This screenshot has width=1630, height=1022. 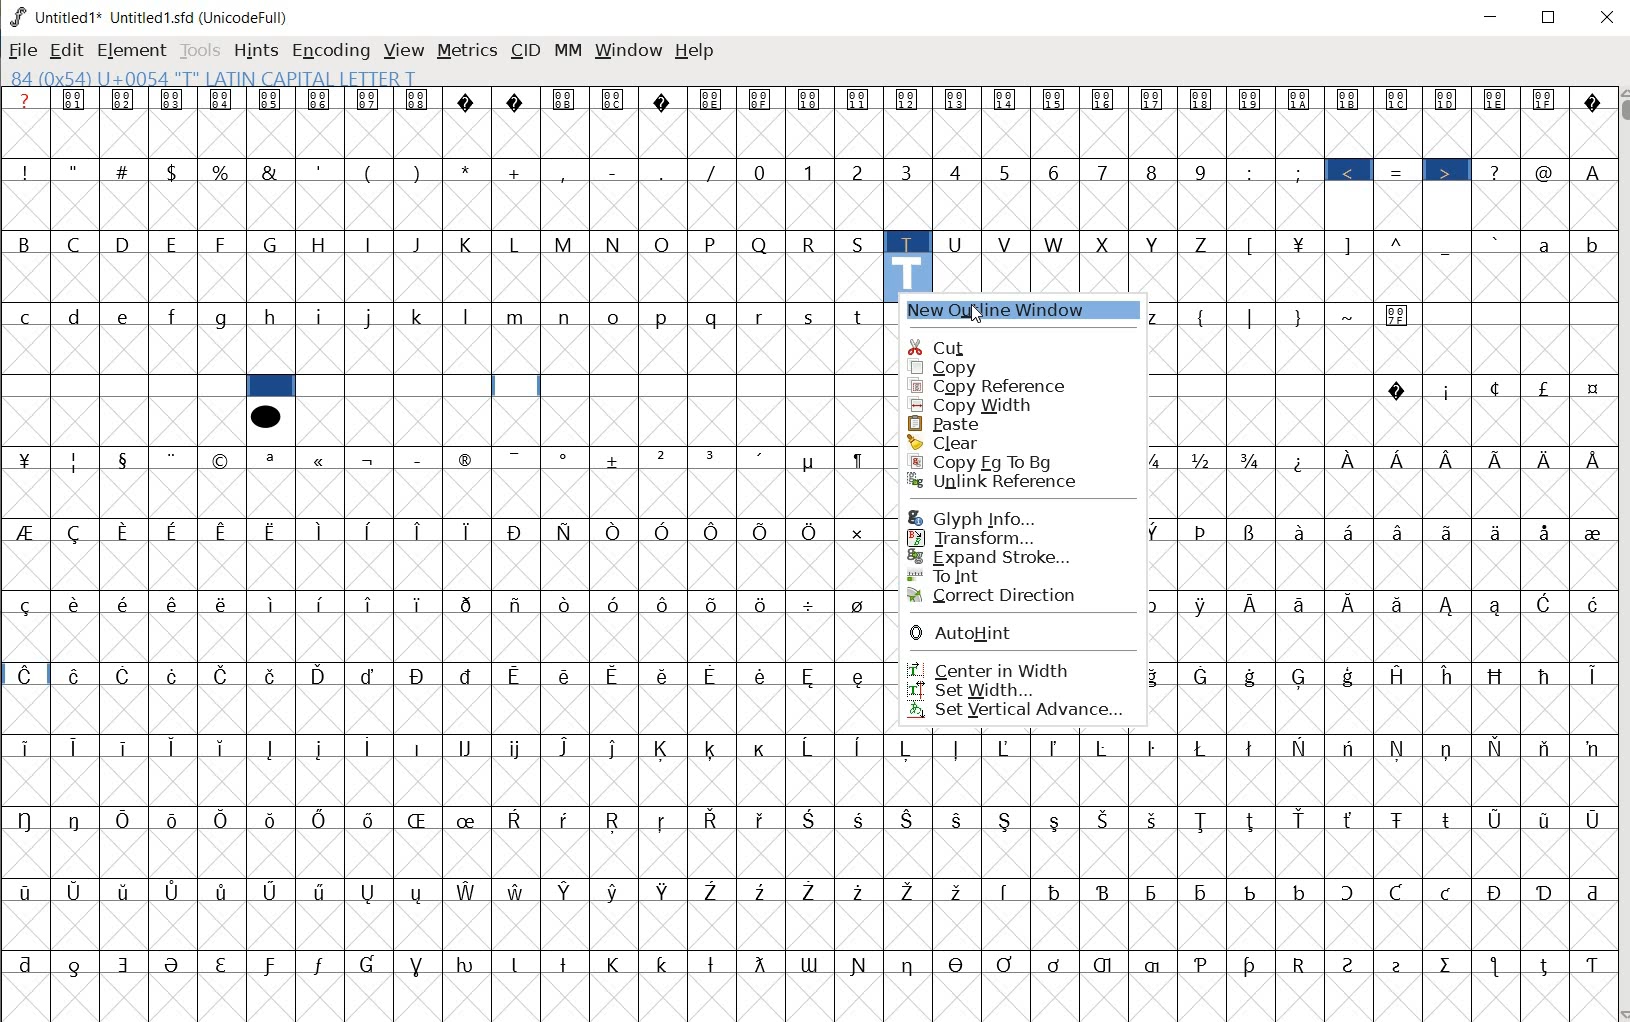 What do you see at coordinates (957, 889) in the screenshot?
I see `Symbol` at bounding box center [957, 889].